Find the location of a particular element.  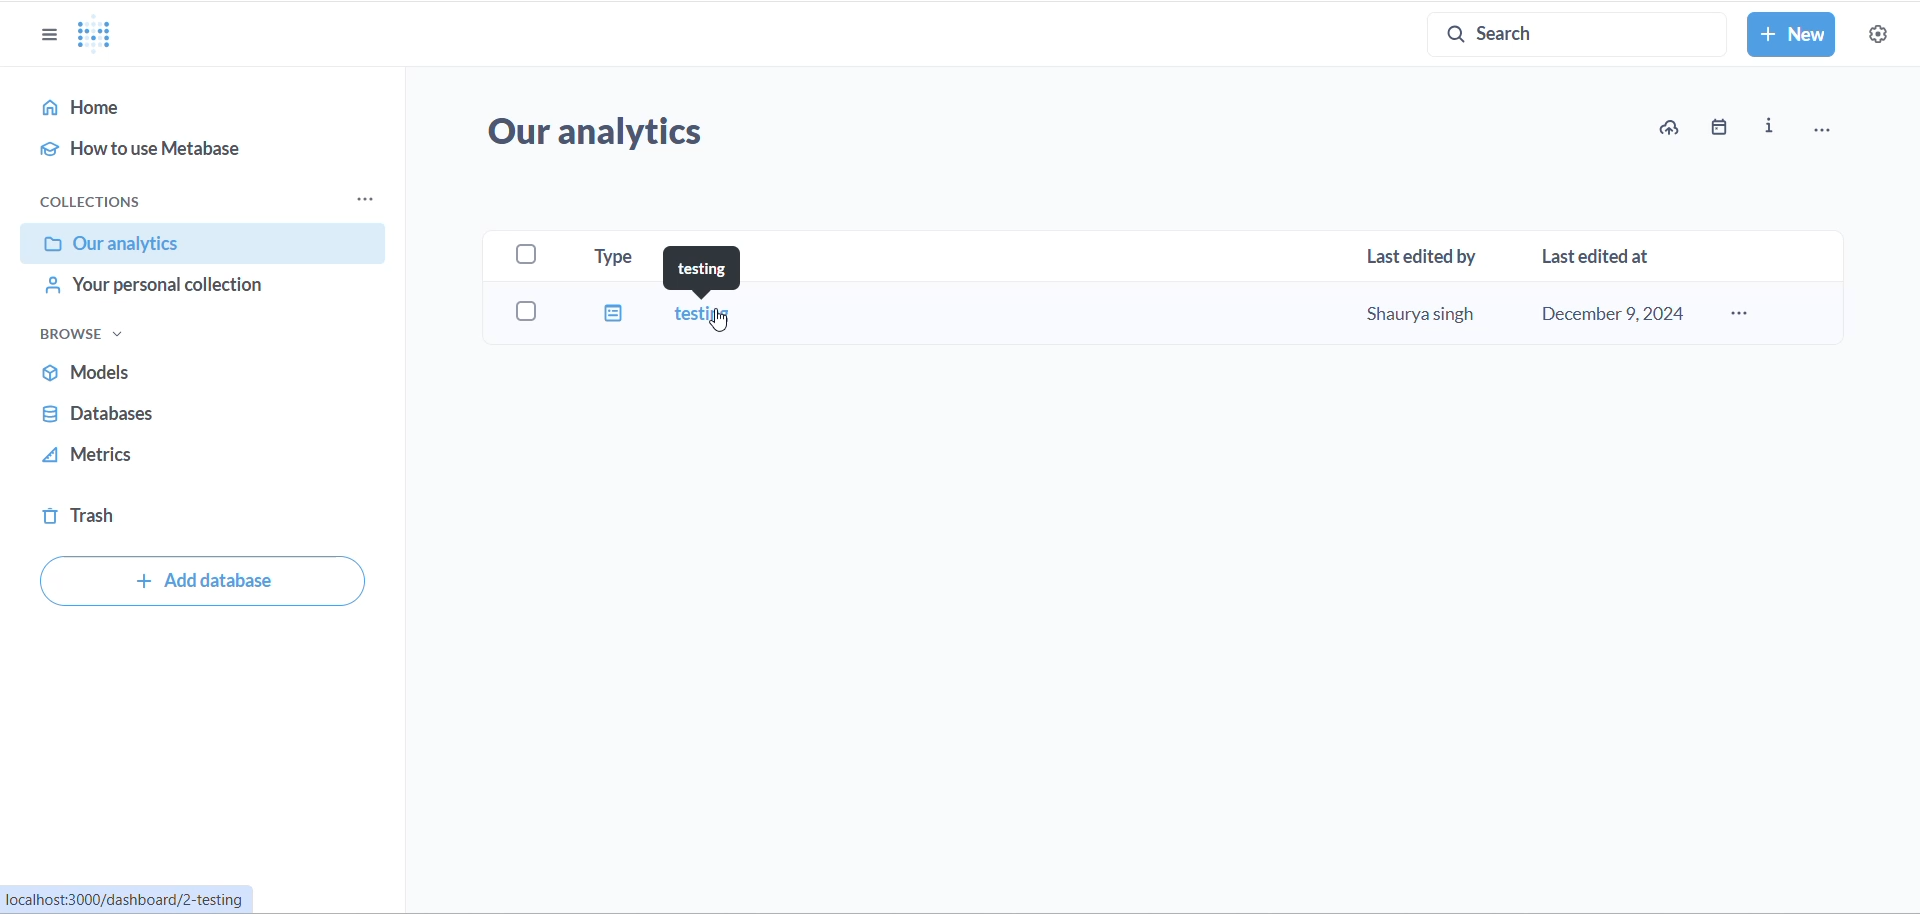

new is located at coordinates (1791, 36).